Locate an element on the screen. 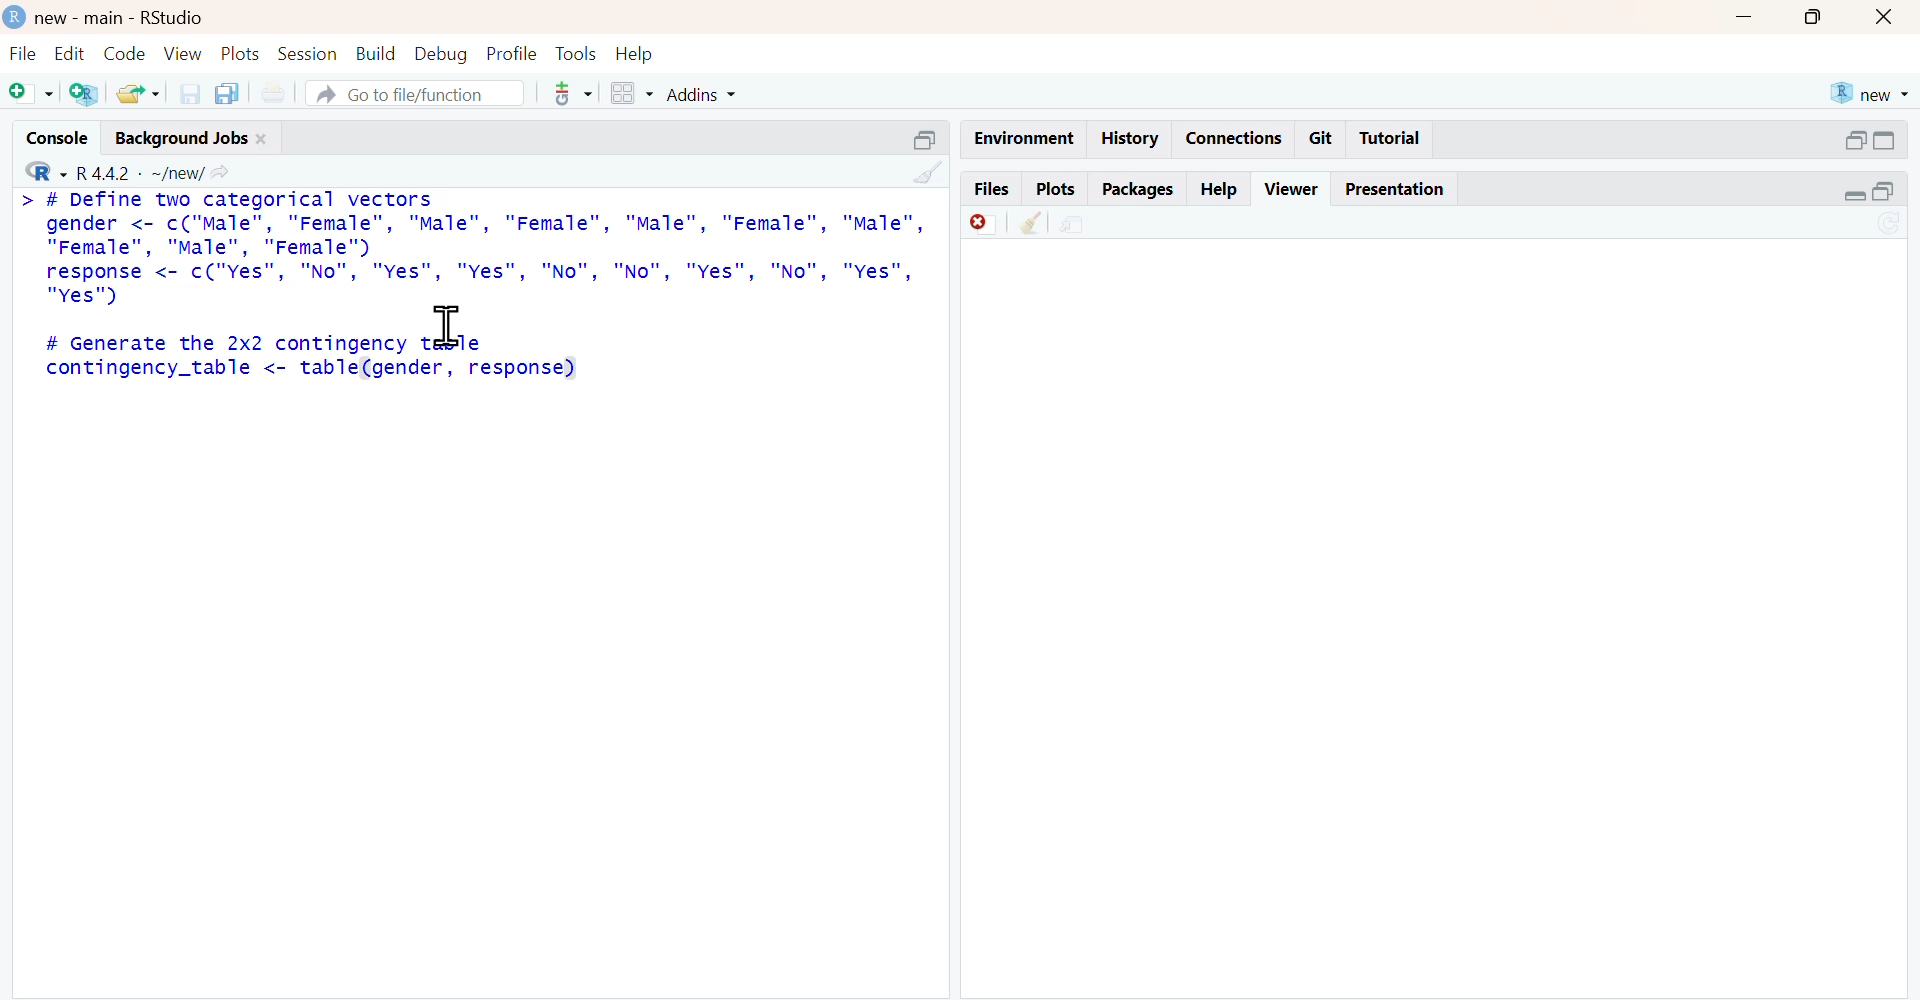 This screenshot has height=1000, width=1920. packages is located at coordinates (1140, 190).